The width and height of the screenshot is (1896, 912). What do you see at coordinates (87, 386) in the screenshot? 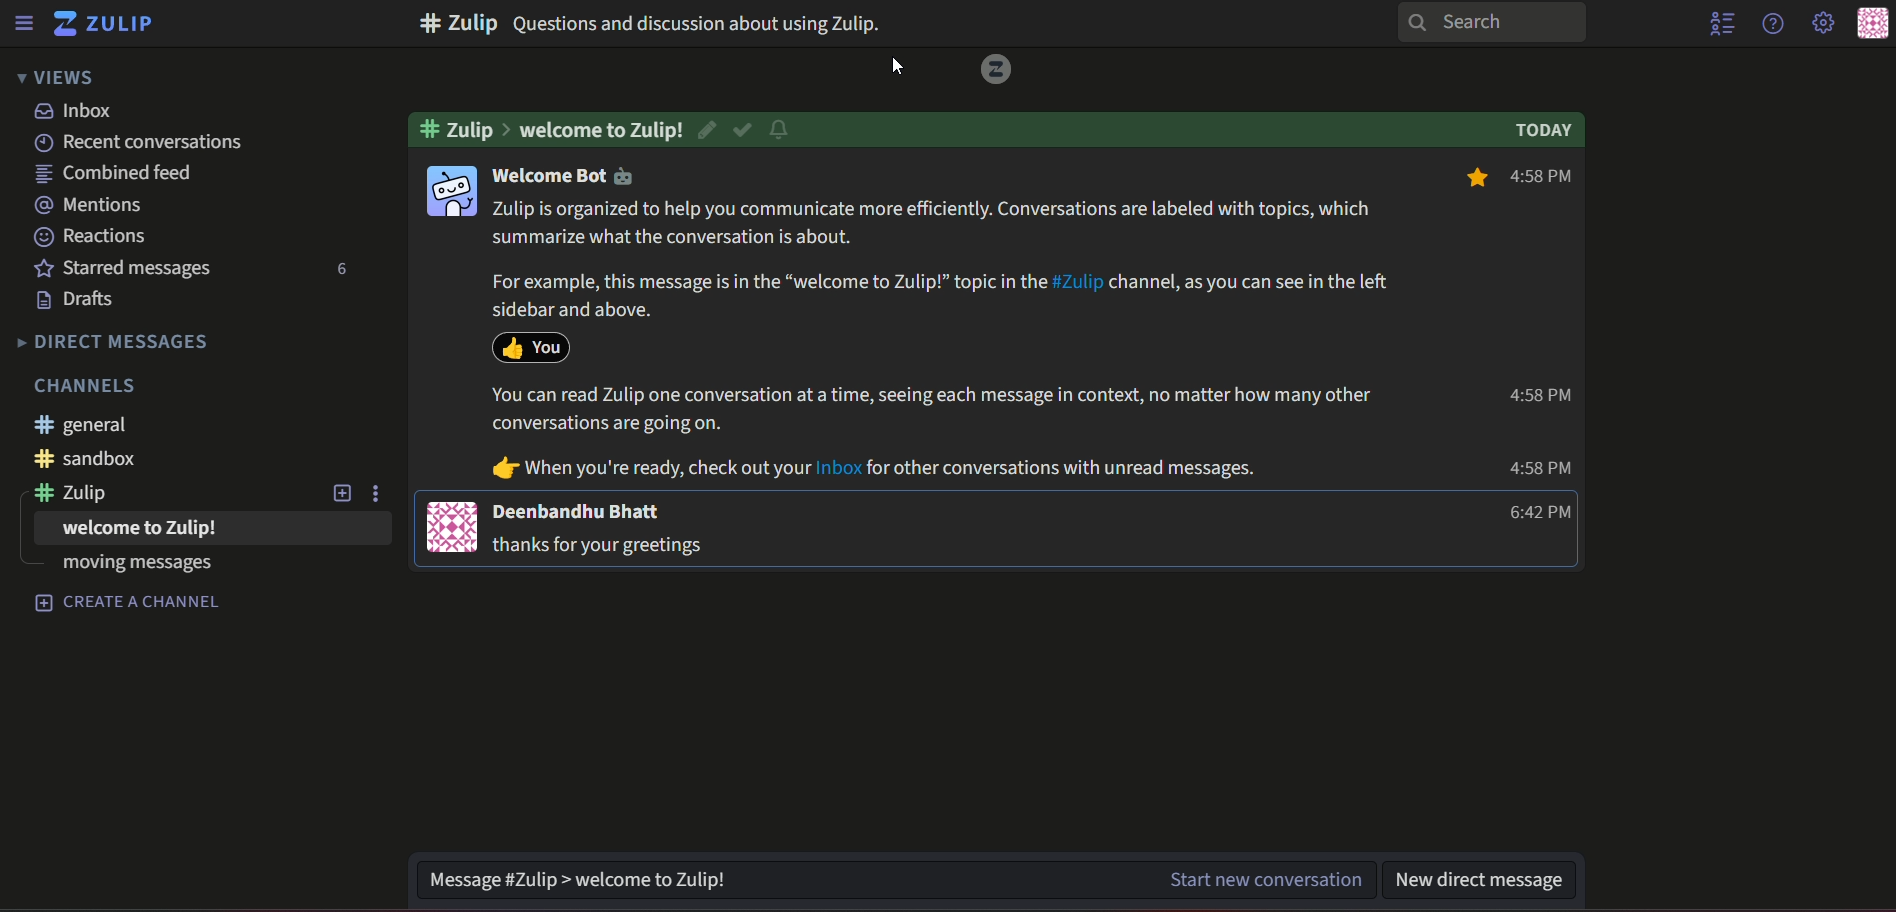
I see `Channels` at bounding box center [87, 386].